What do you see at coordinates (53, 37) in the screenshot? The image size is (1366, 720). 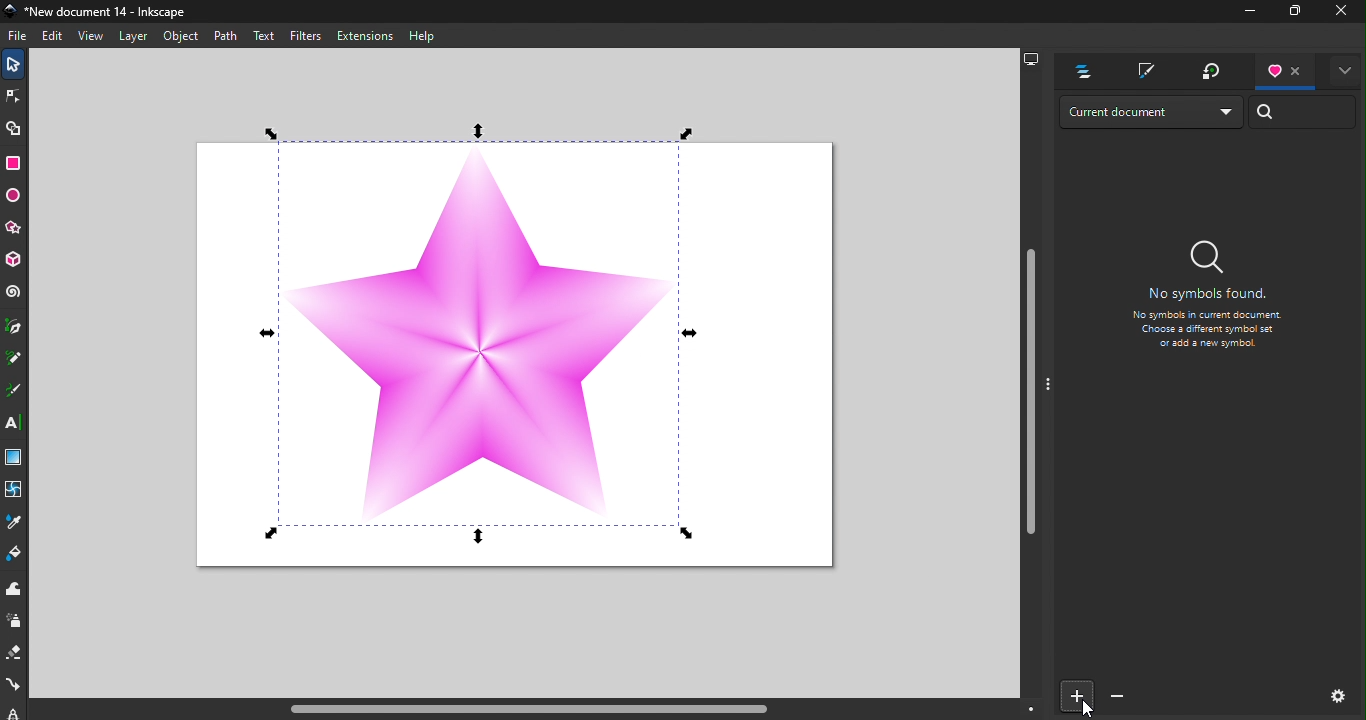 I see `Edit` at bounding box center [53, 37].